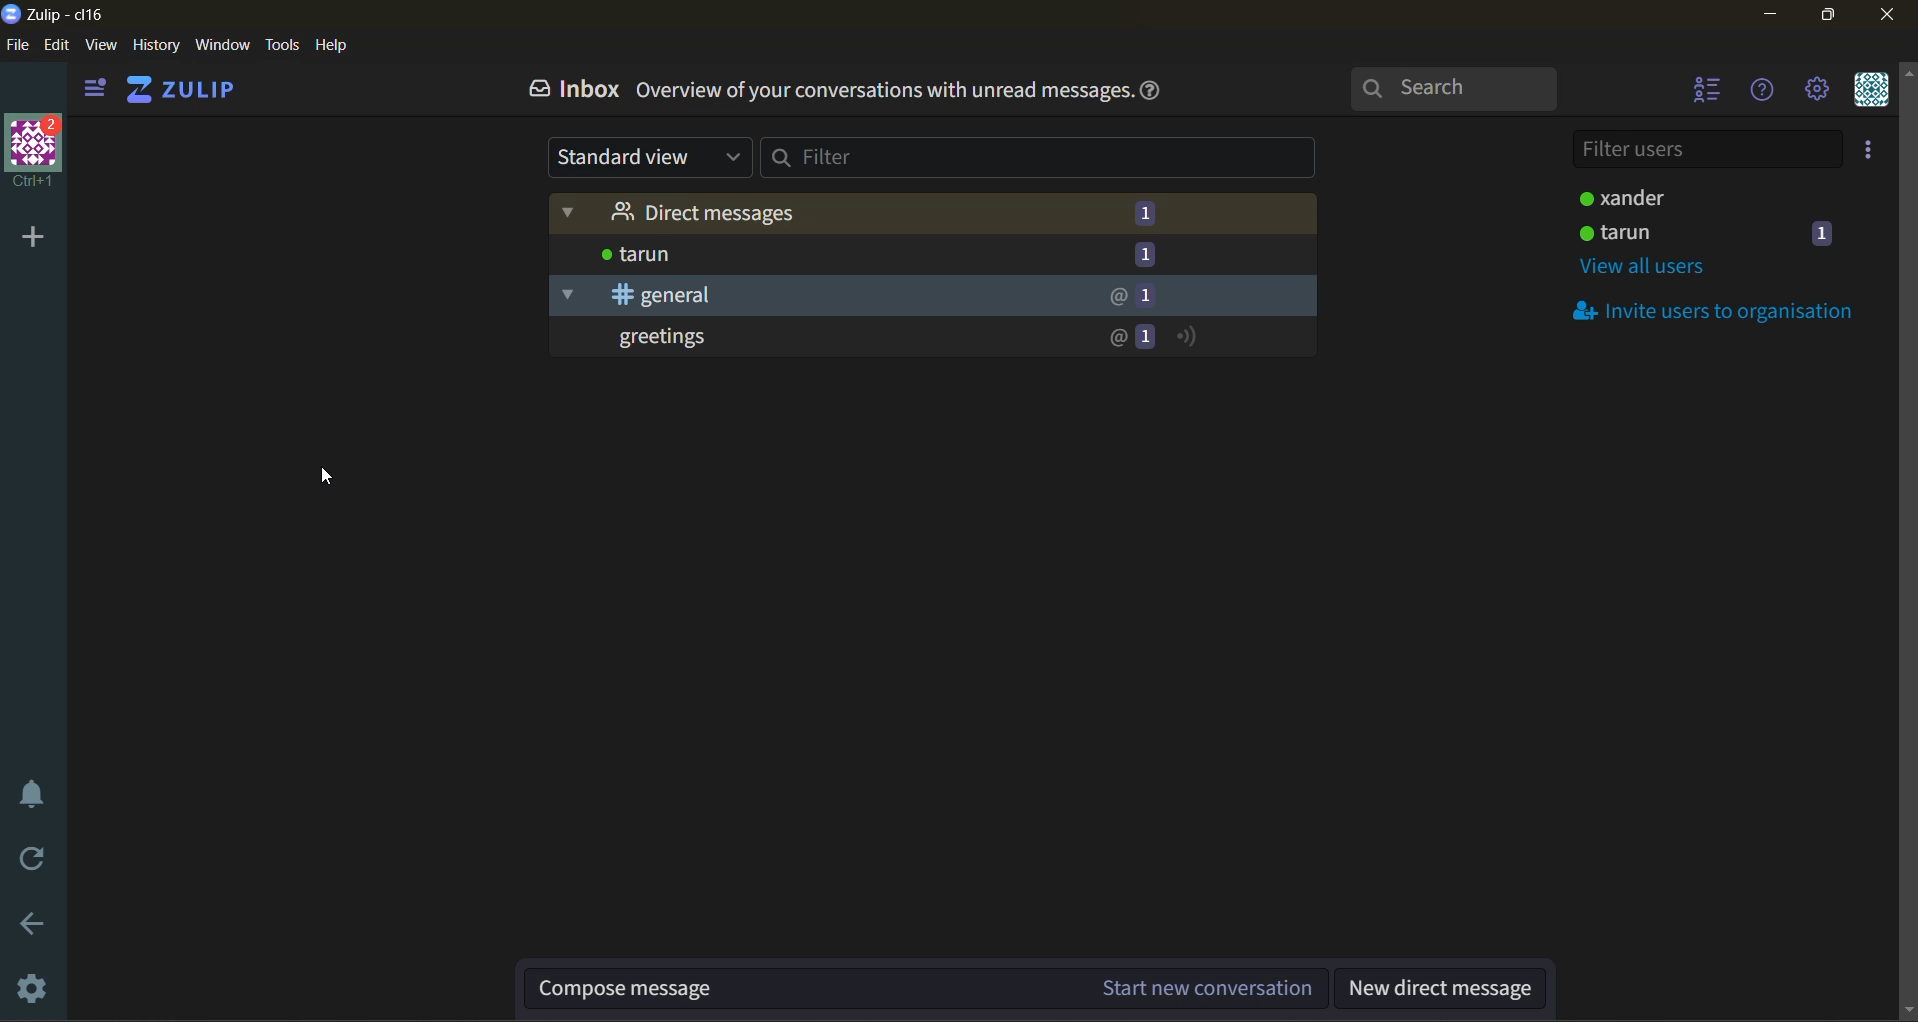  I want to click on window, so click(220, 45).